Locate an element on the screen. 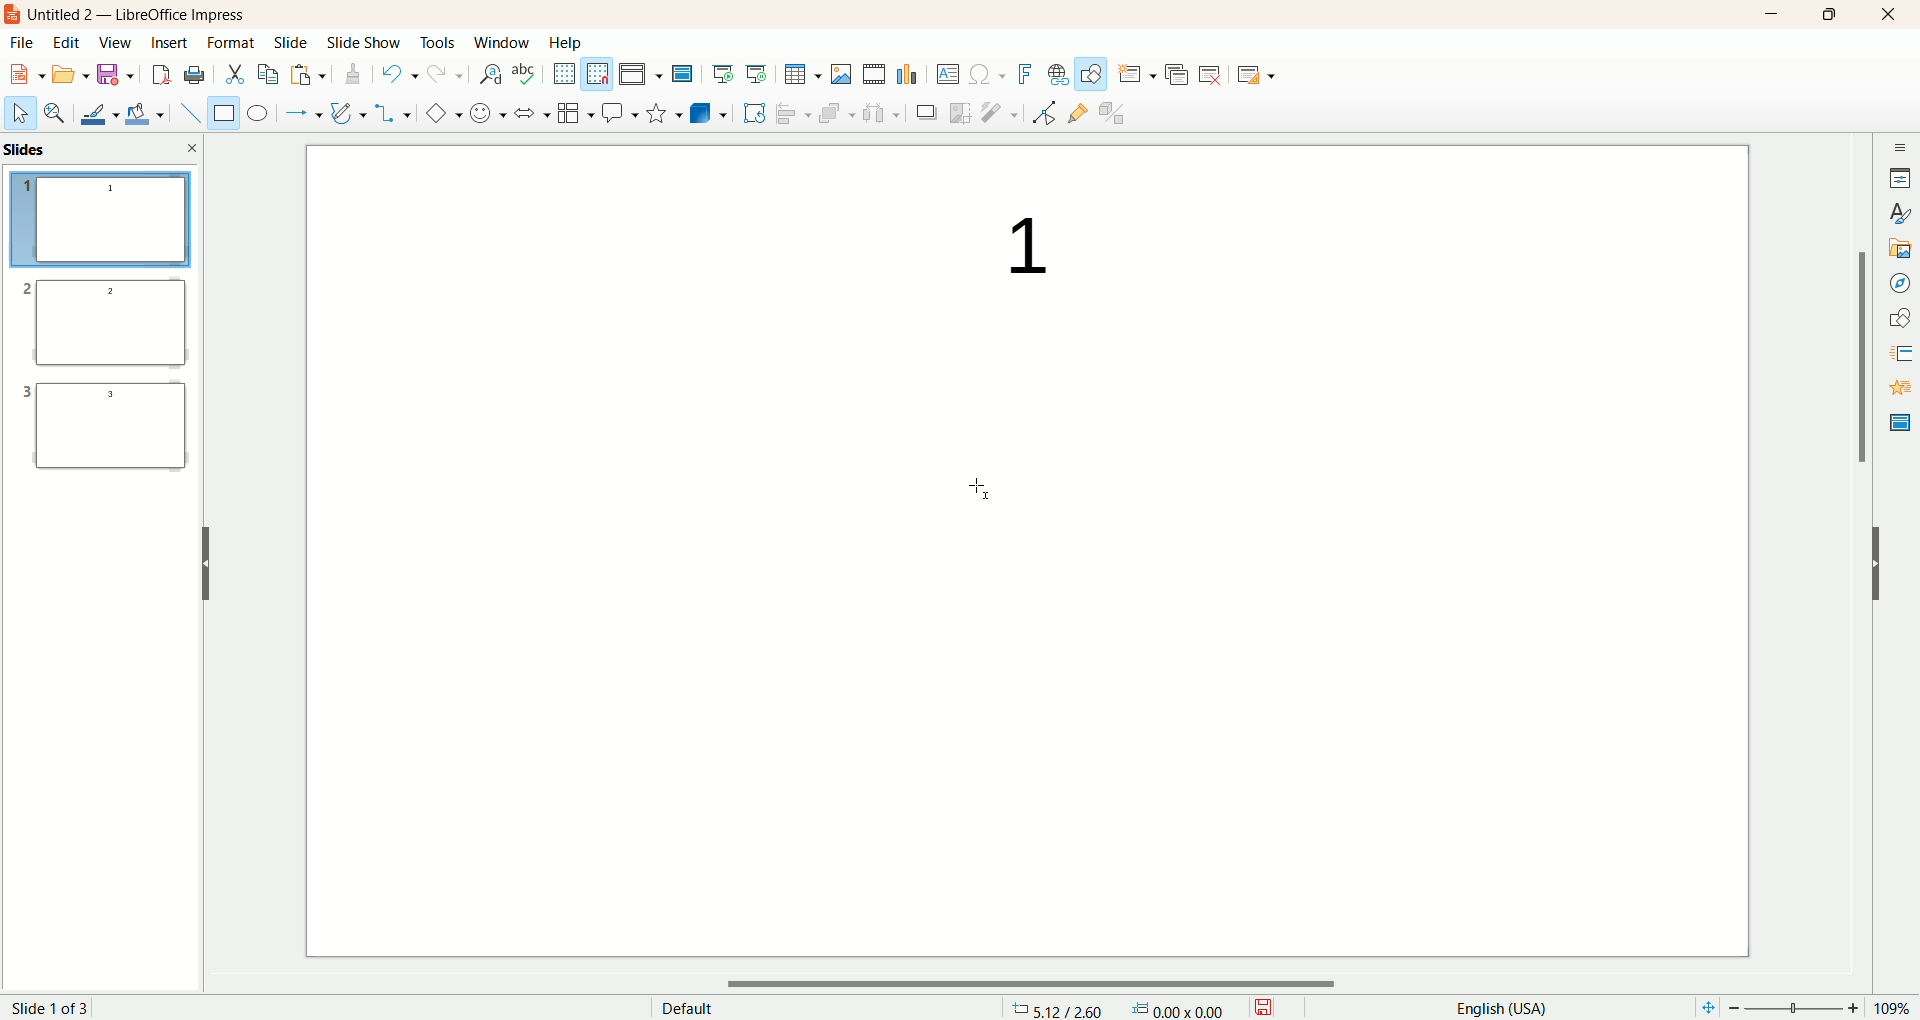 Image resolution: width=1920 pixels, height=1020 pixels. vertical scroll bar is located at coordinates (1861, 556).